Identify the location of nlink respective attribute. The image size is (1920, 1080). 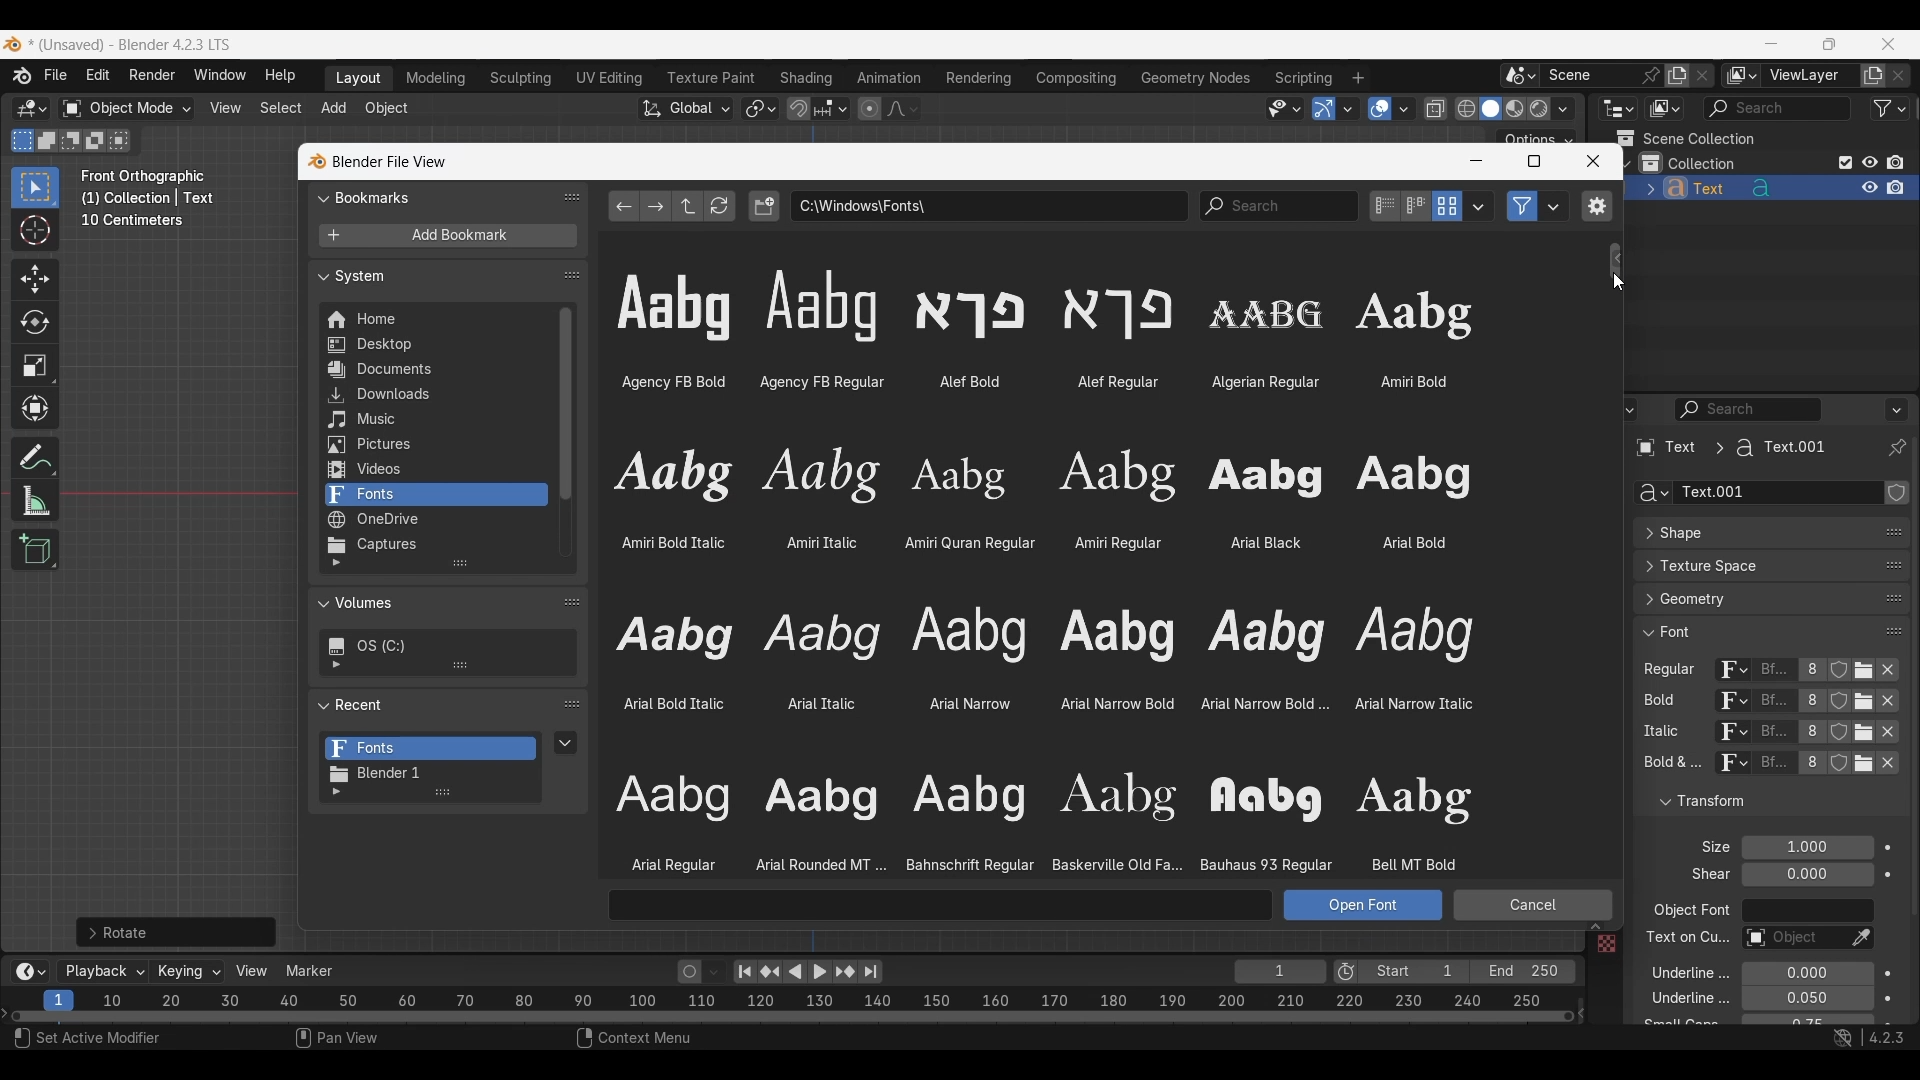
(1854, 732).